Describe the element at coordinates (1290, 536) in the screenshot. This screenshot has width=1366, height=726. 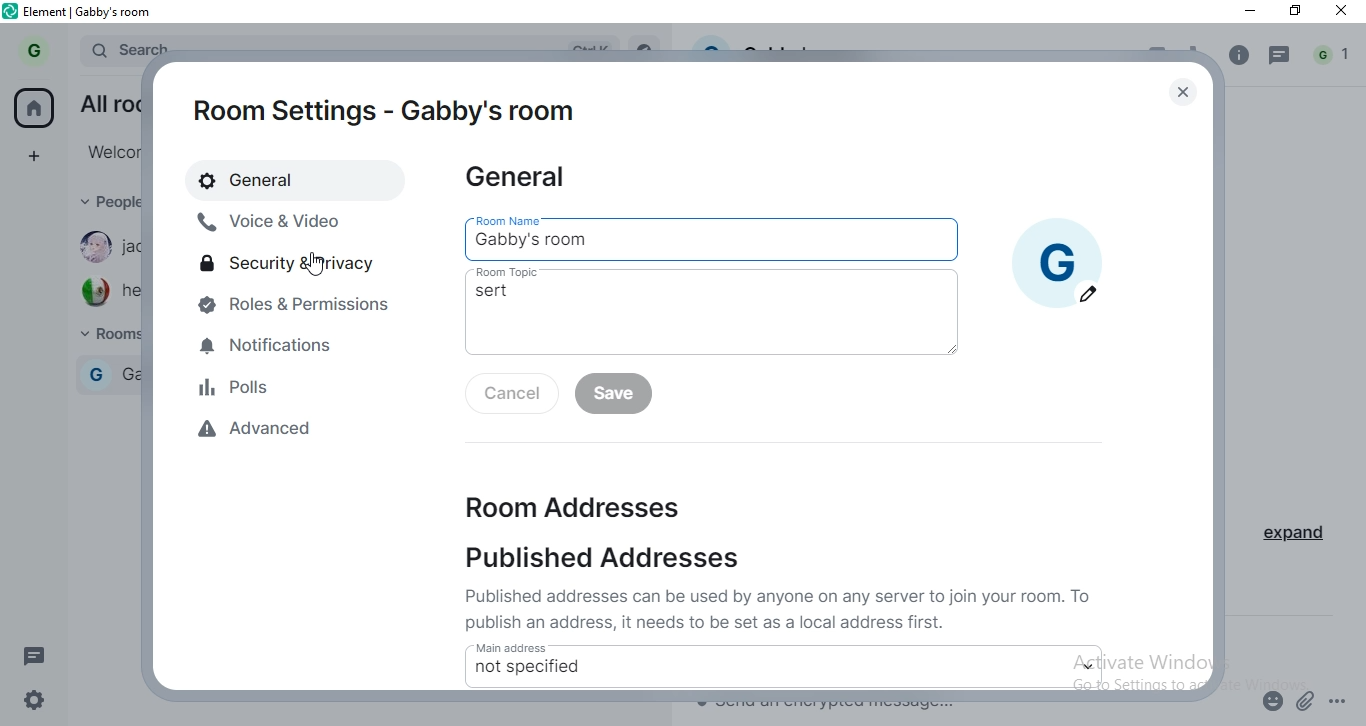
I see `expand` at that location.